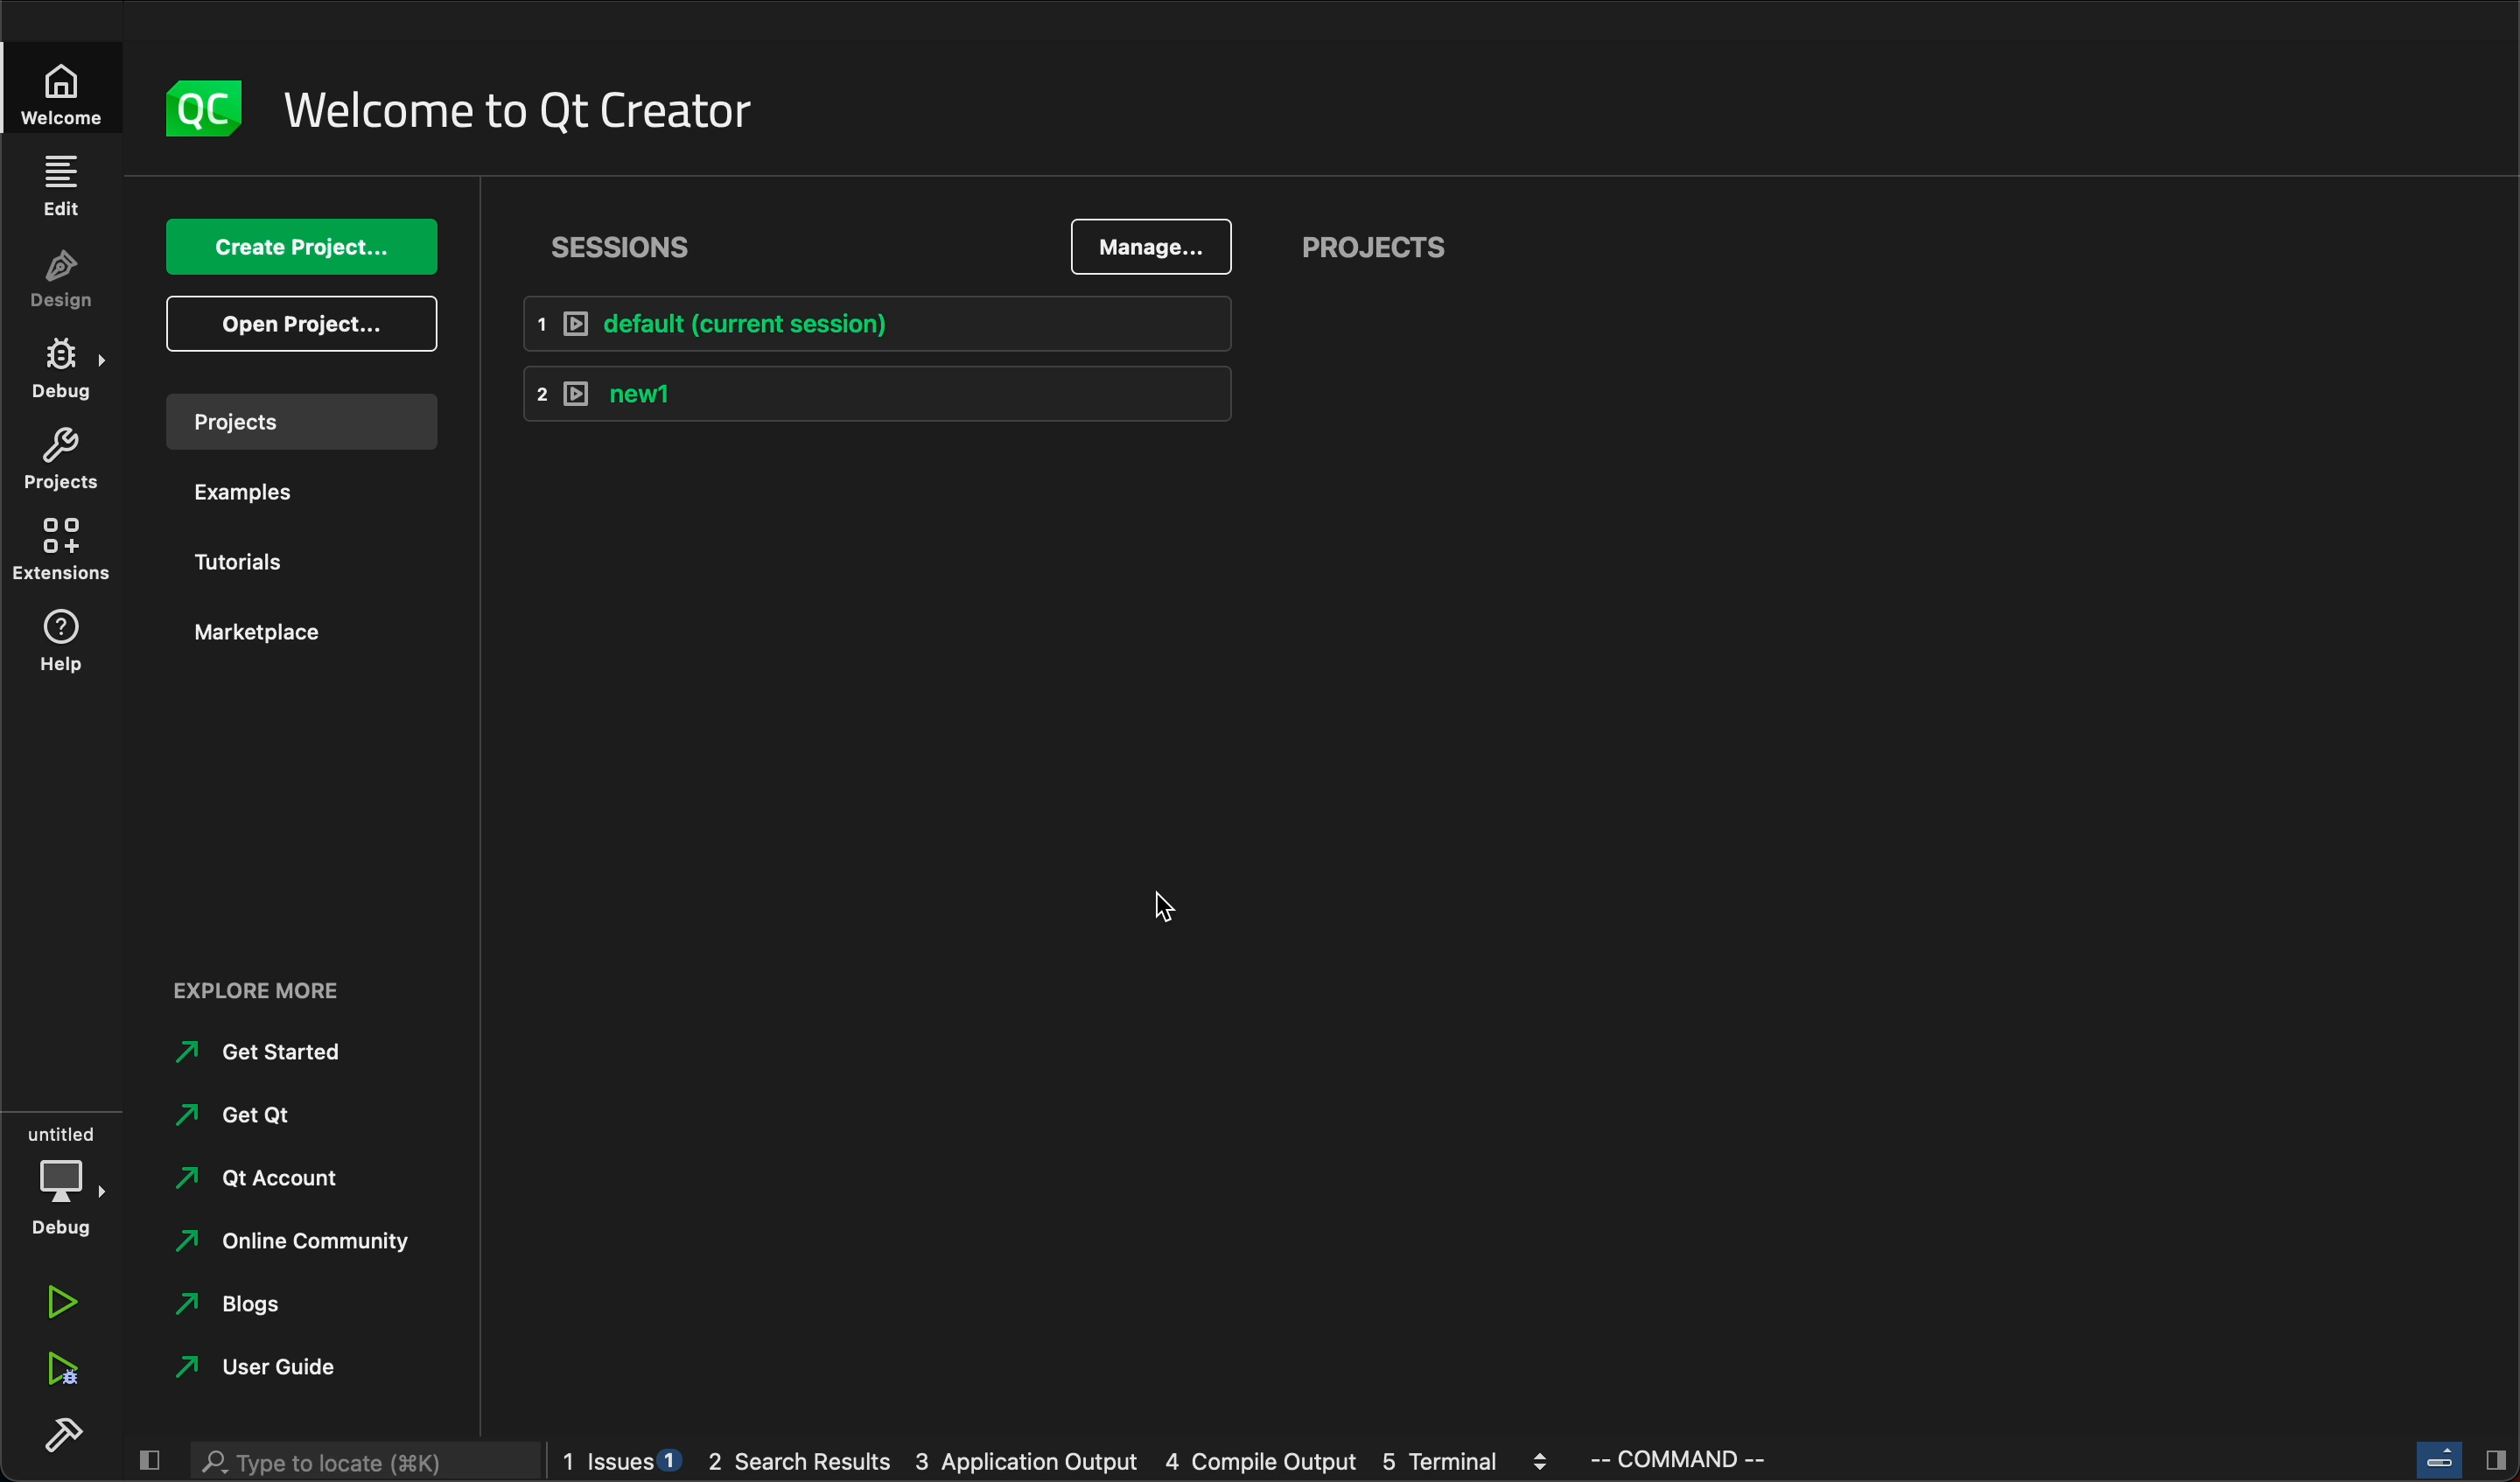 The width and height of the screenshot is (2520, 1482). I want to click on get qt, so click(264, 1118).